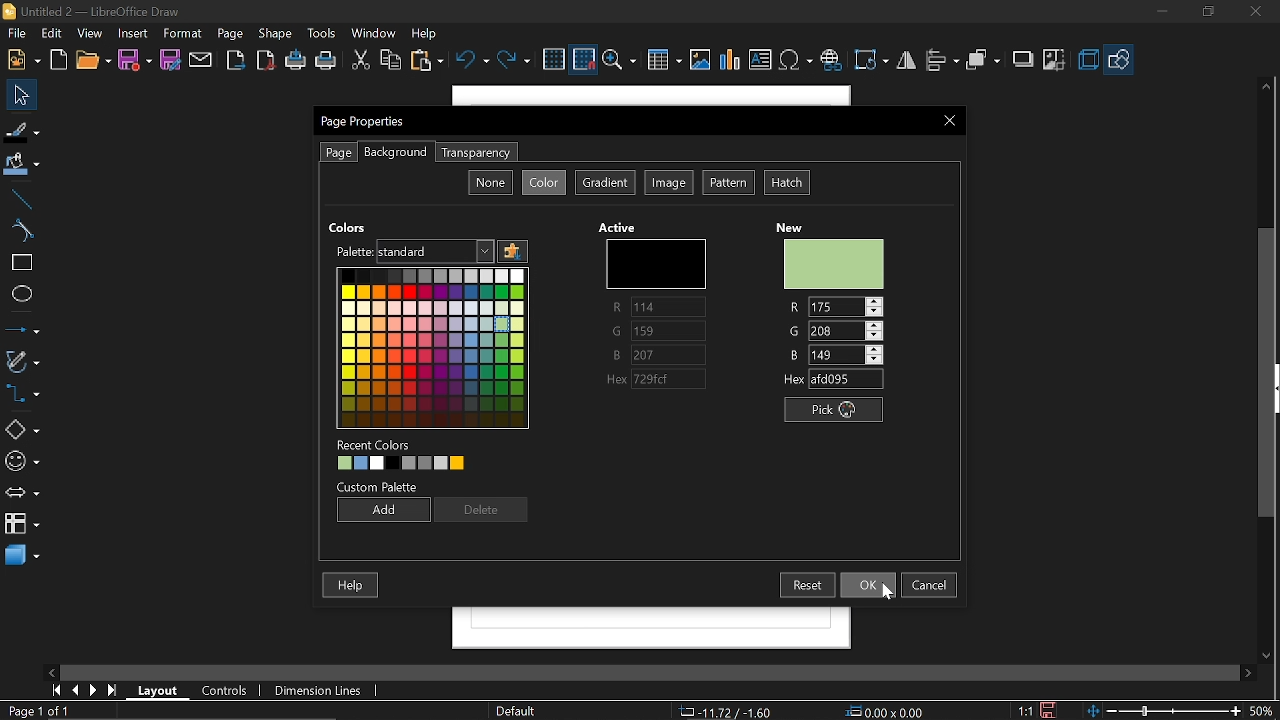 The image size is (1280, 720). Describe the element at coordinates (437, 251) in the screenshot. I see `Pallete standard` at that location.